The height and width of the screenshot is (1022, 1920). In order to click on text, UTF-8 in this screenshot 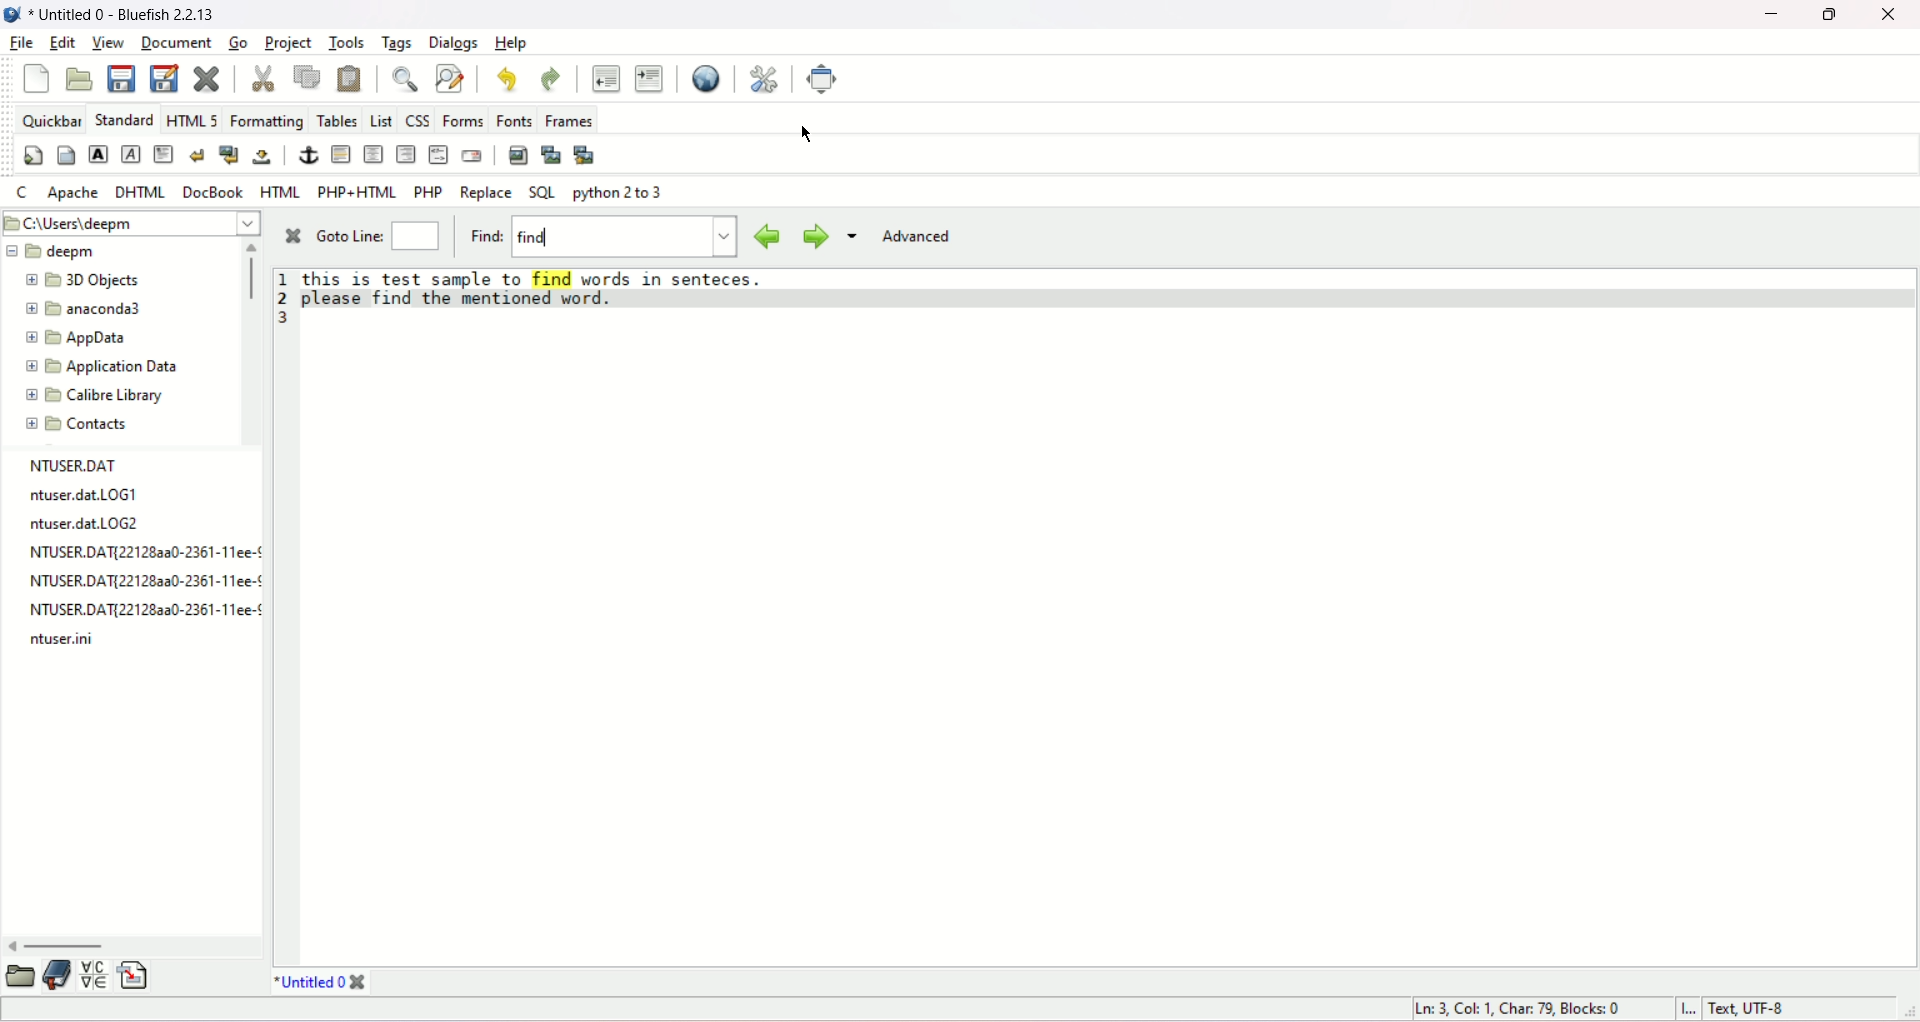, I will do `click(1747, 1008)`.